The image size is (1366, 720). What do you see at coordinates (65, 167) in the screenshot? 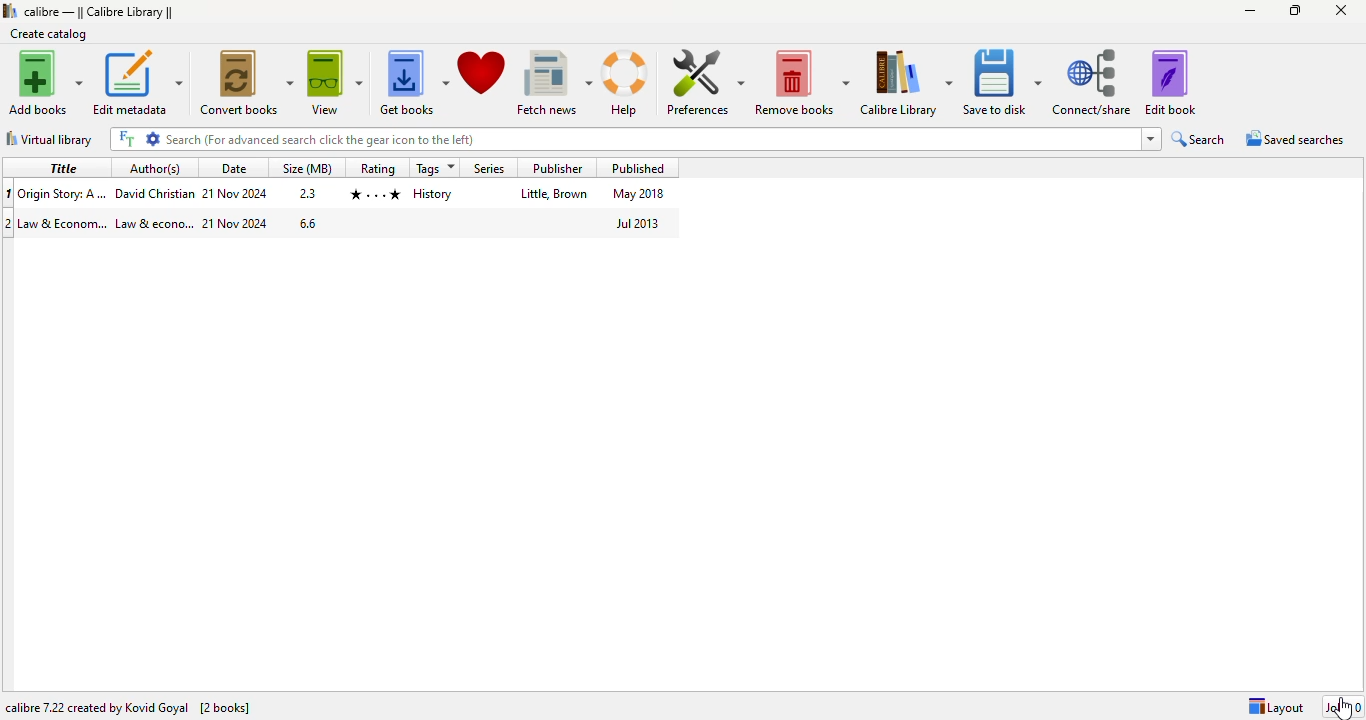
I see `title` at bounding box center [65, 167].